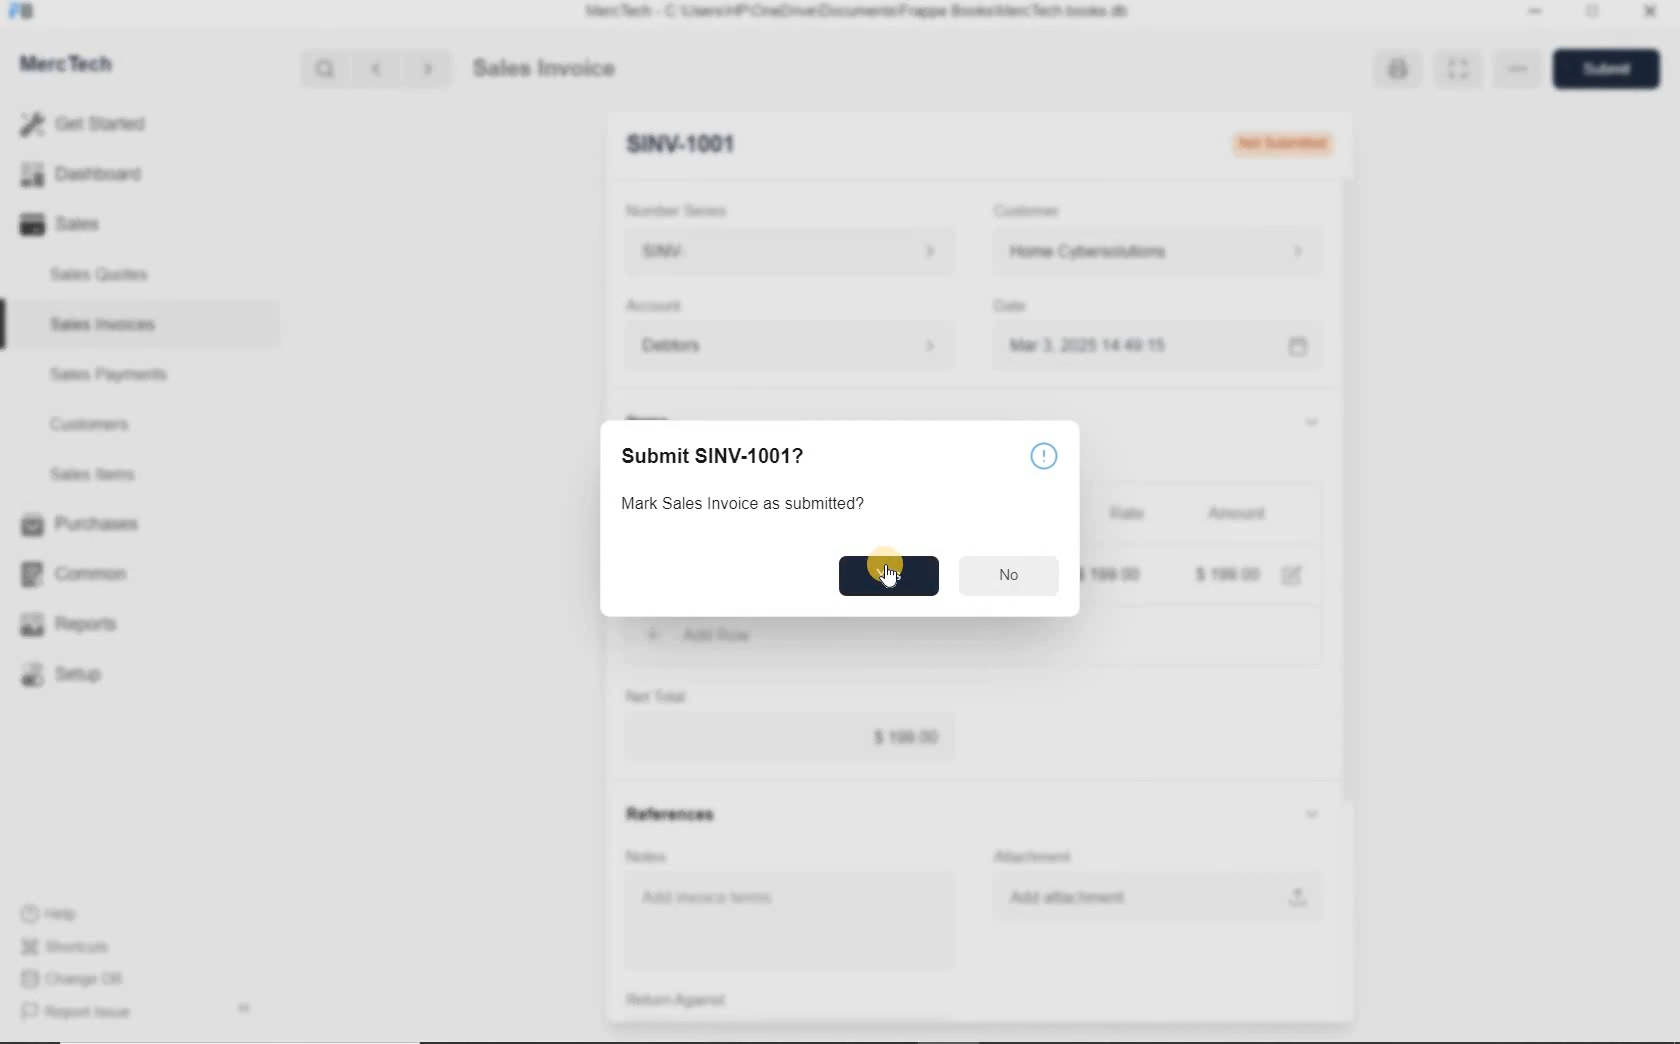 This screenshot has height=1044, width=1680. Describe the element at coordinates (1044, 456) in the screenshot. I see `warning sign` at that location.